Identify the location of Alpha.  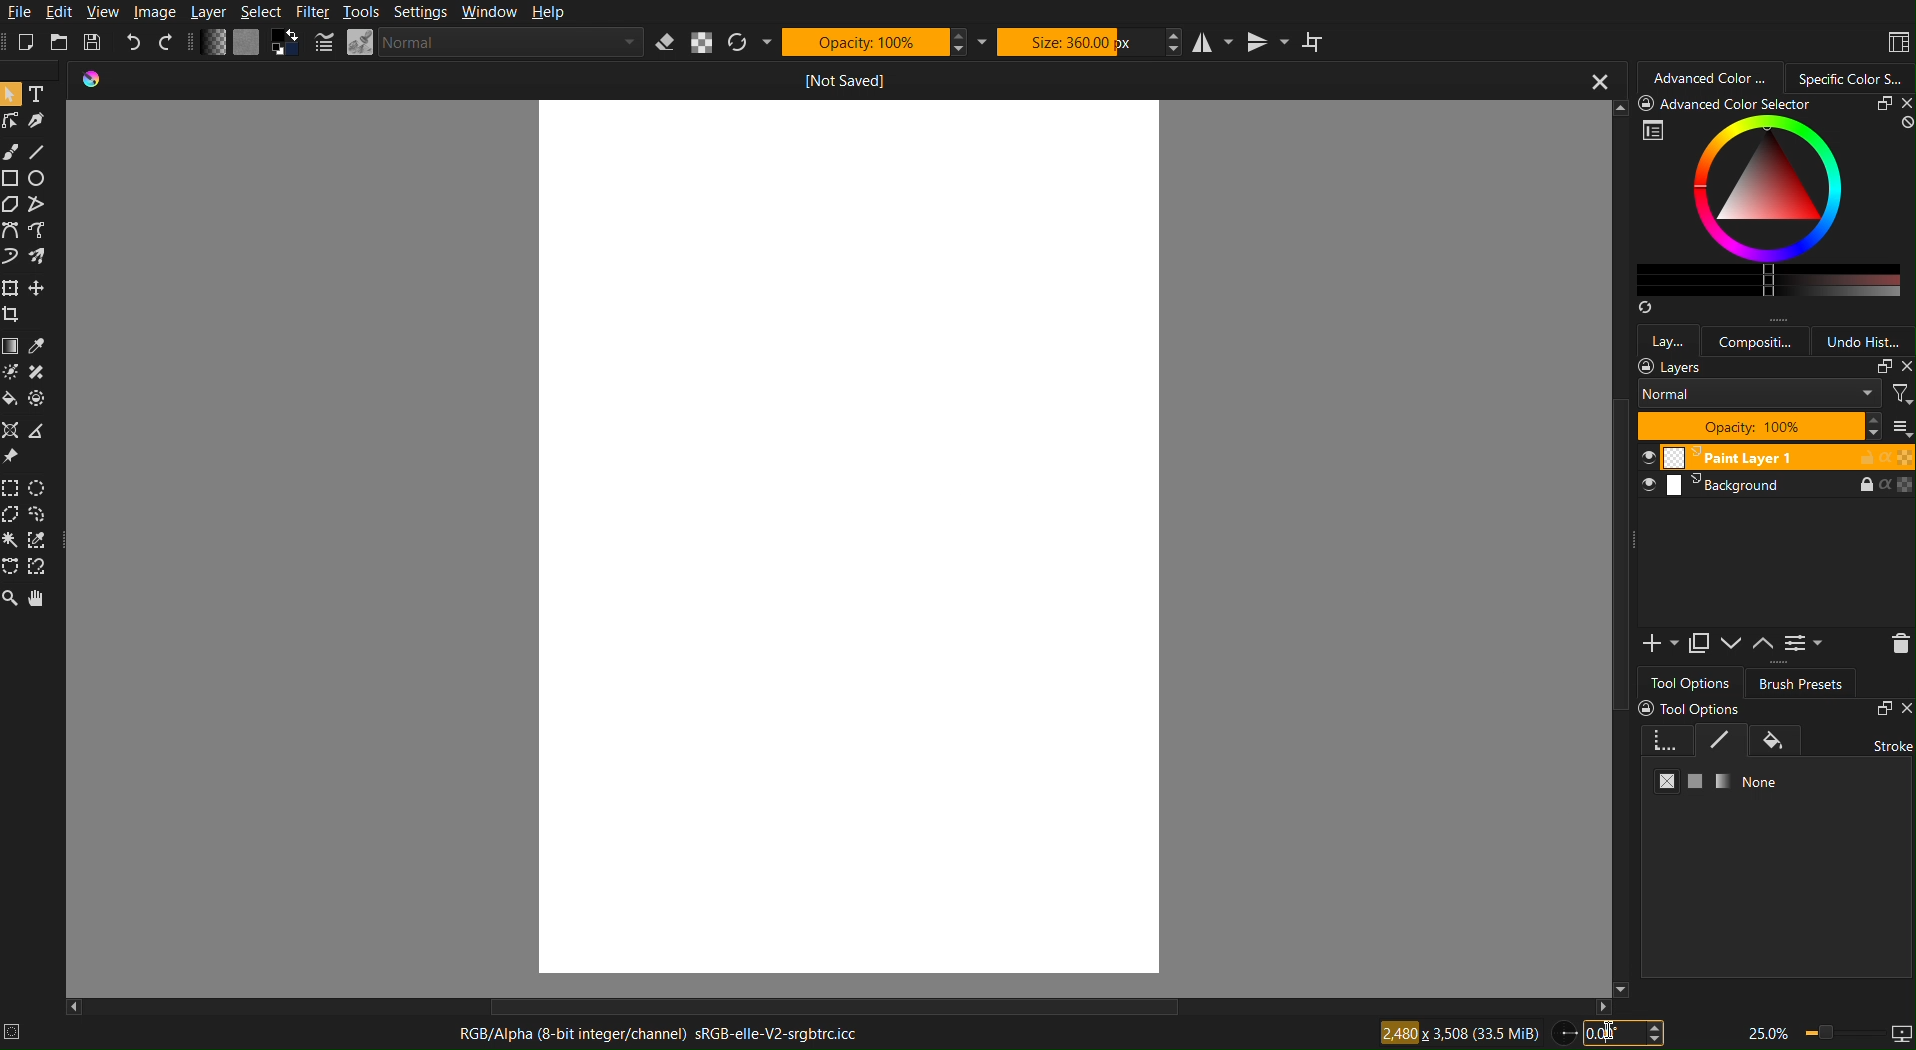
(702, 42).